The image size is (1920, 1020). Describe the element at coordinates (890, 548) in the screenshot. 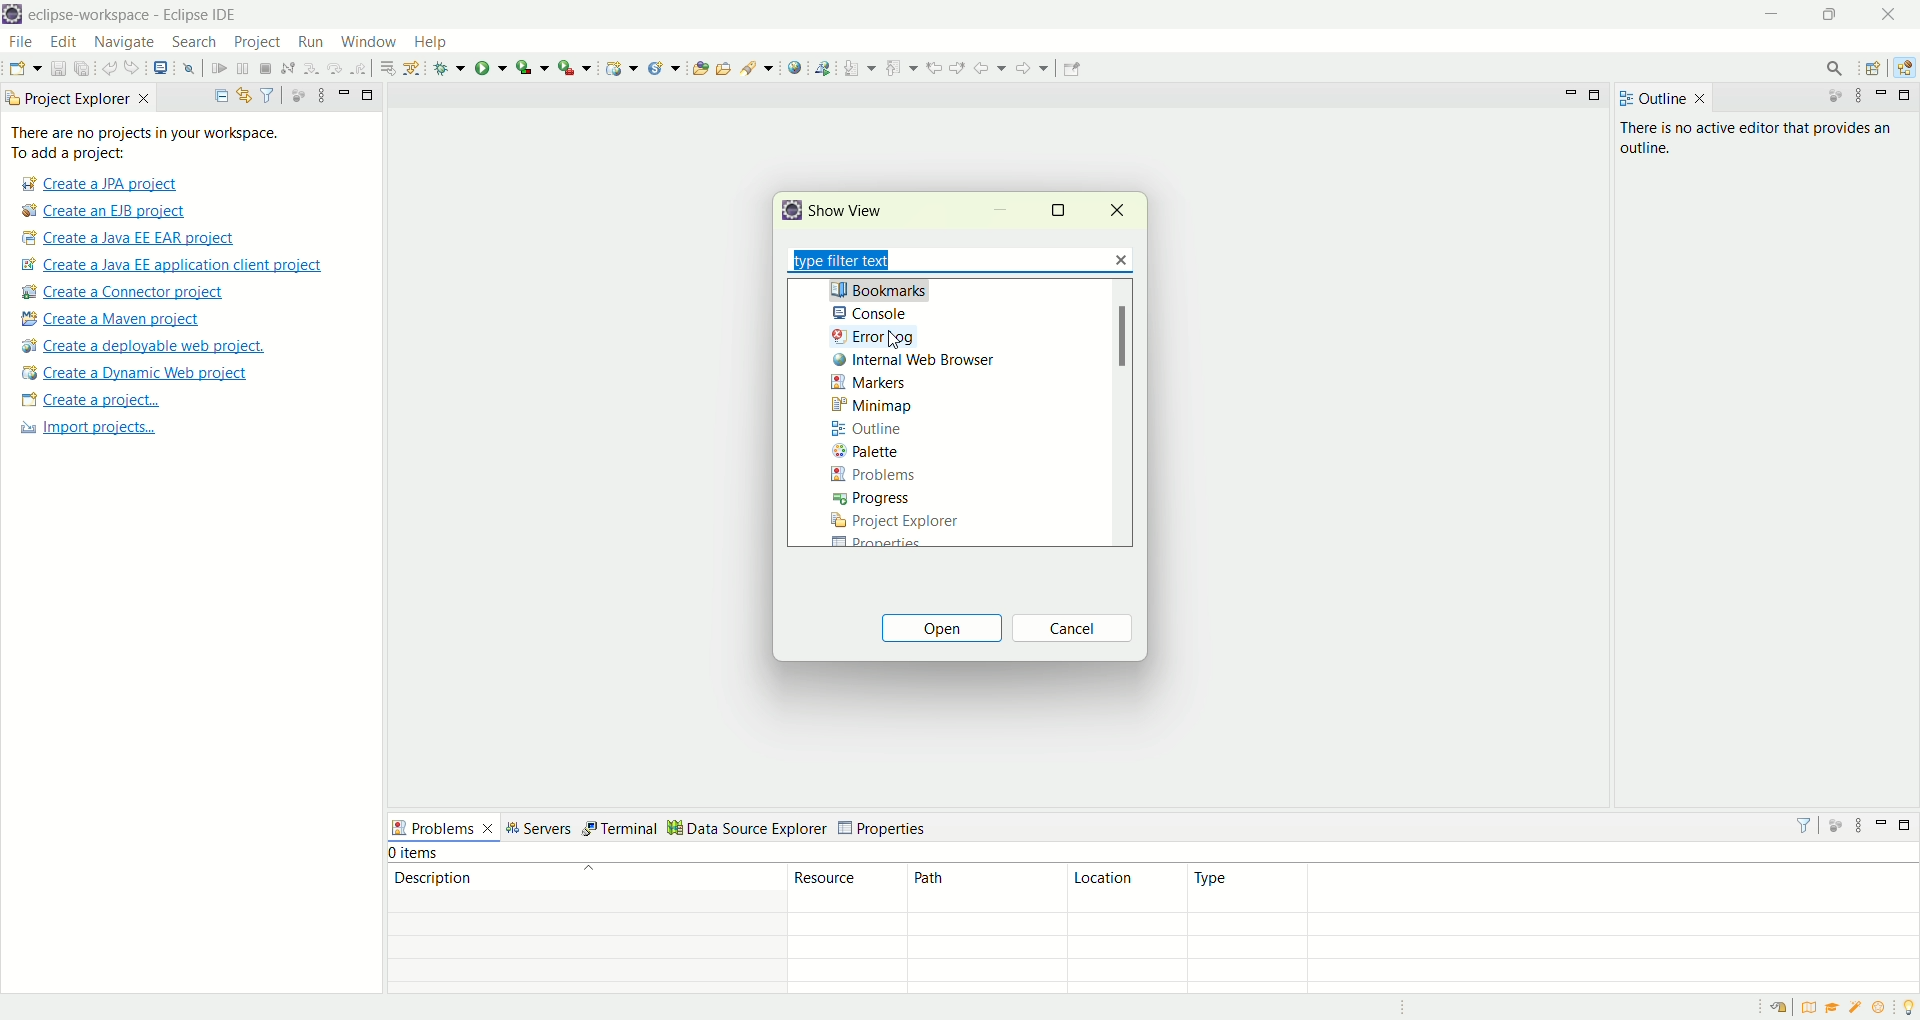

I see `Properties` at that location.